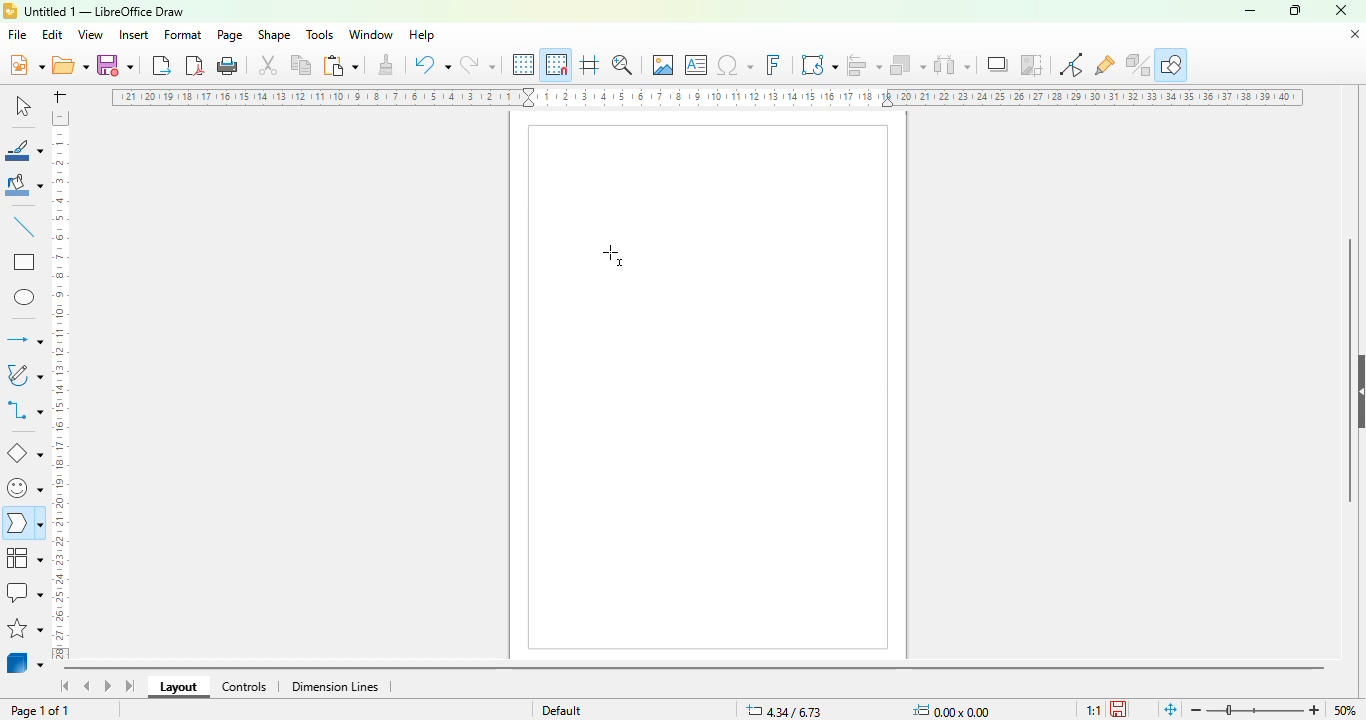 The height and width of the screenshot is (720, 1366). Describe the element at coordinates (477, 64) in the screenshot. I see `redo` at that location.